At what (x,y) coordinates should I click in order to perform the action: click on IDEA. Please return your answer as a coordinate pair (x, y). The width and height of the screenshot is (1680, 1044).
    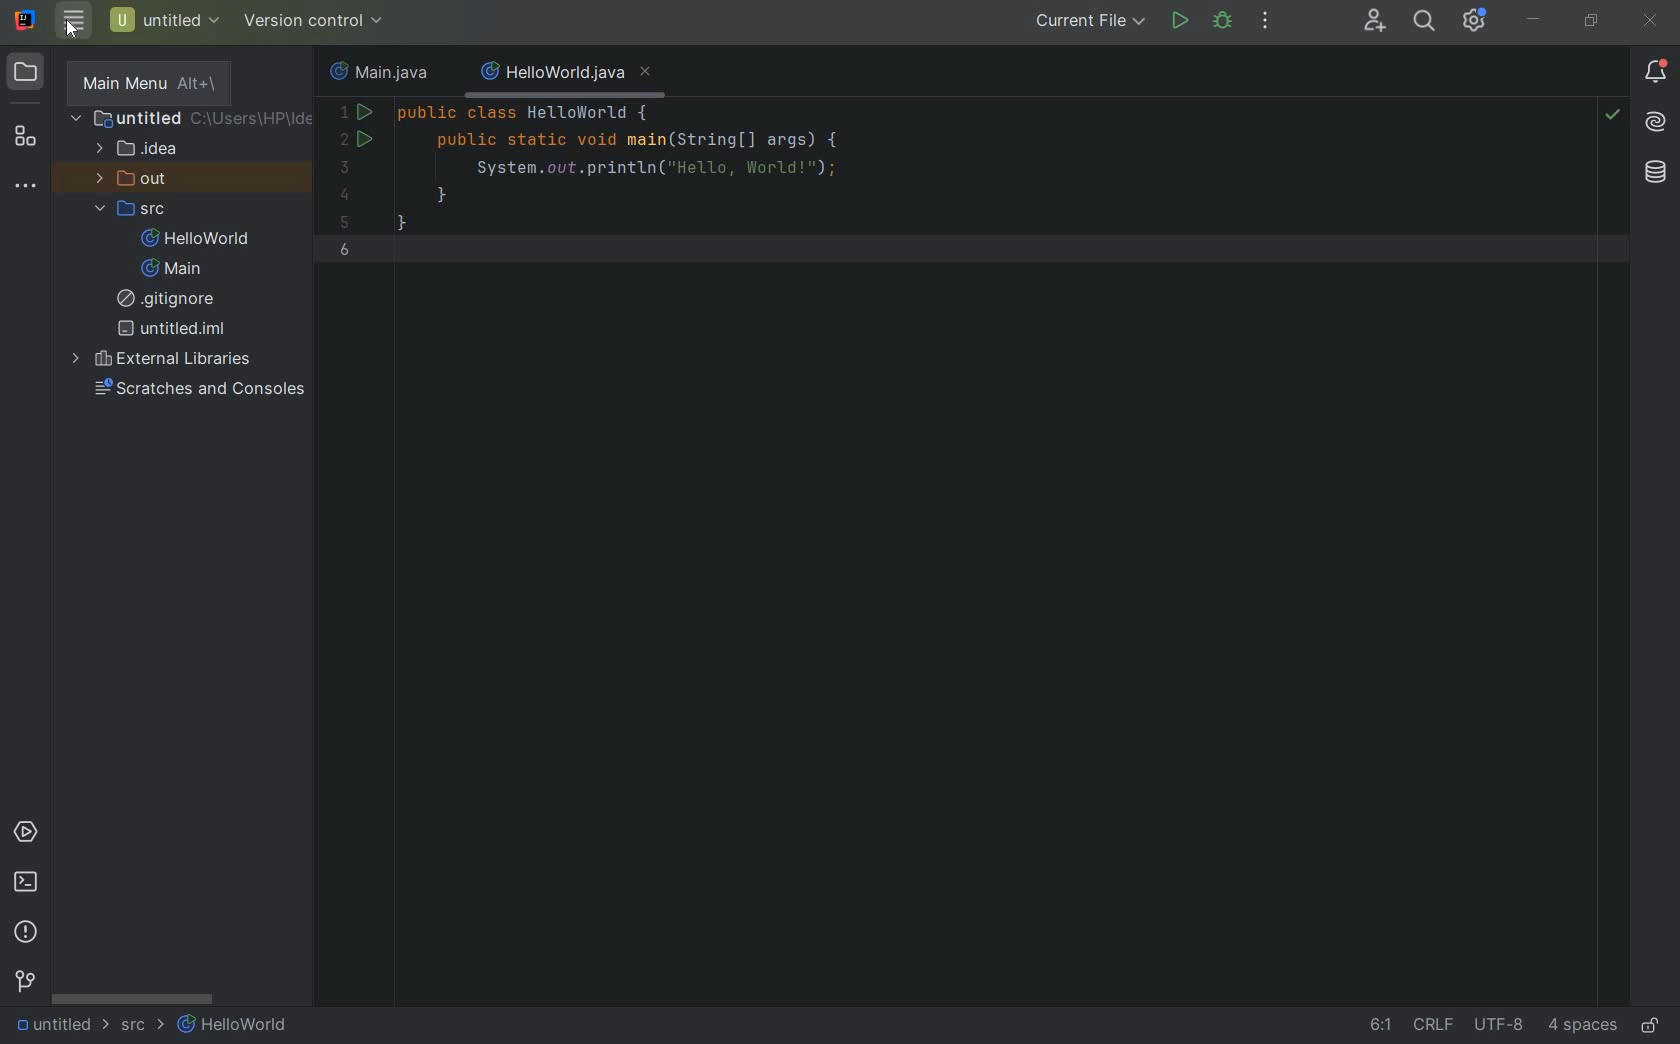
    Looking at the image, I should click on (142, 149).